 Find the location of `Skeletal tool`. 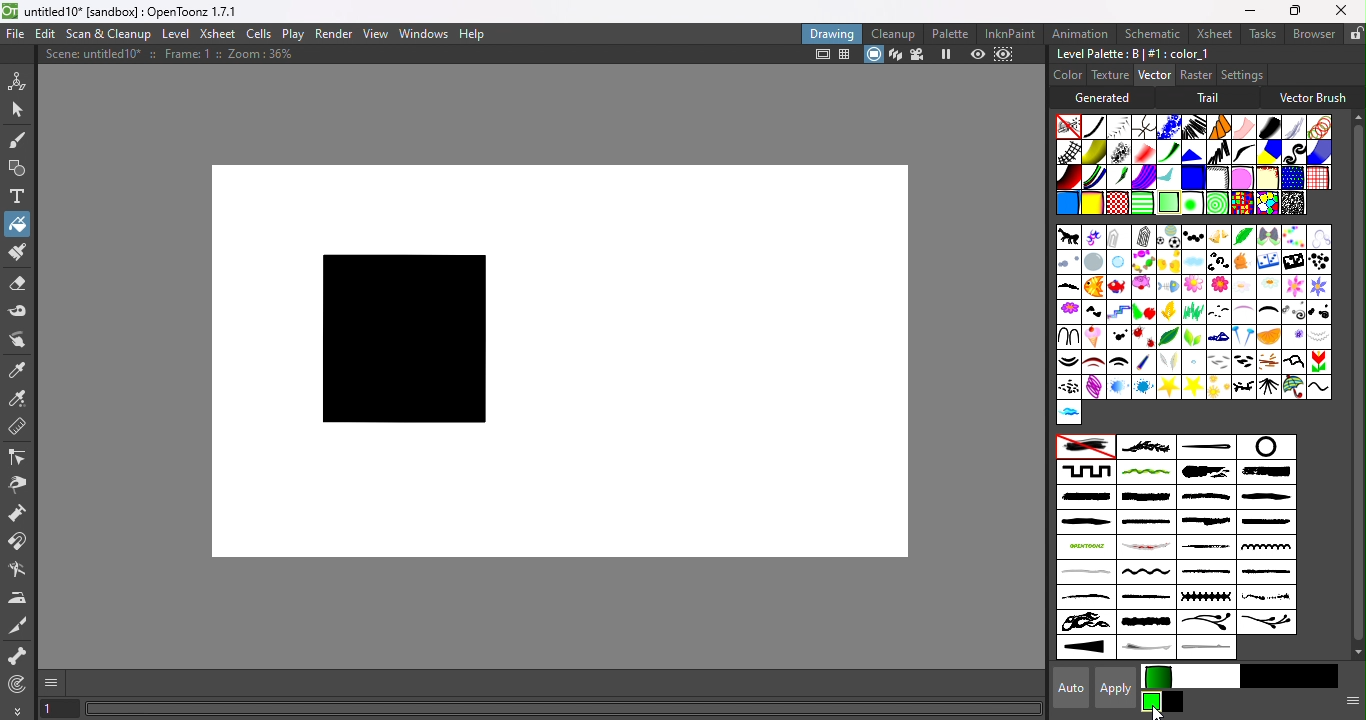

Skeletal tool is located at coordinates (18, 657).